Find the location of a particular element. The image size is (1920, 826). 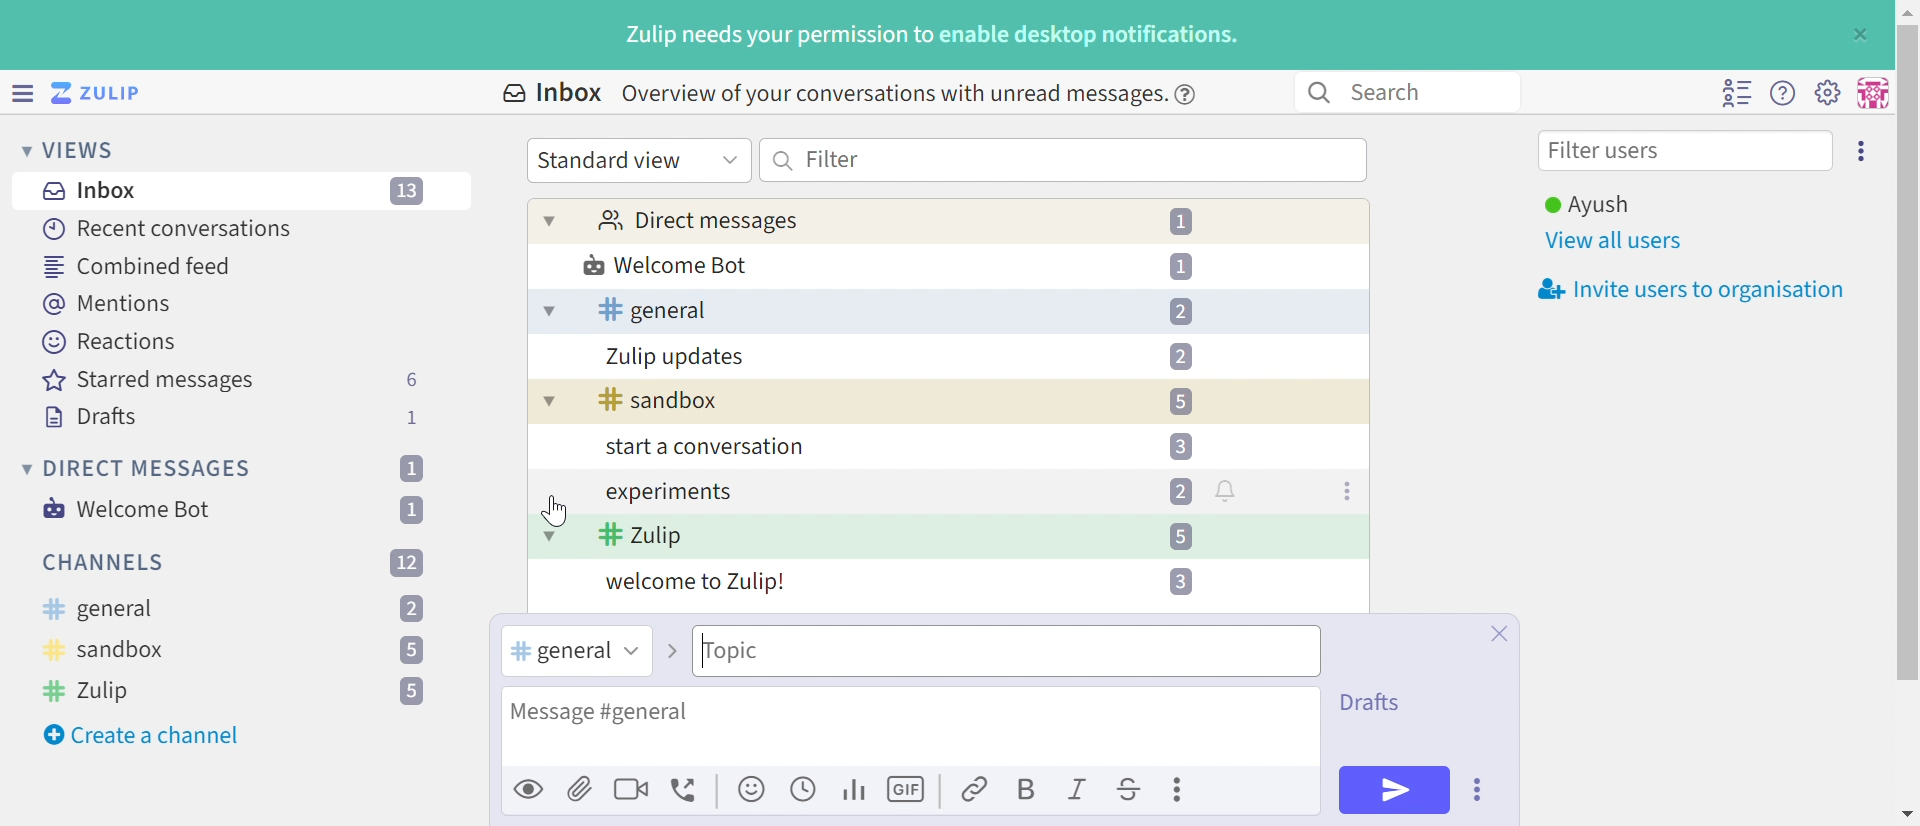

2 is located at coordinates (1180, 312).